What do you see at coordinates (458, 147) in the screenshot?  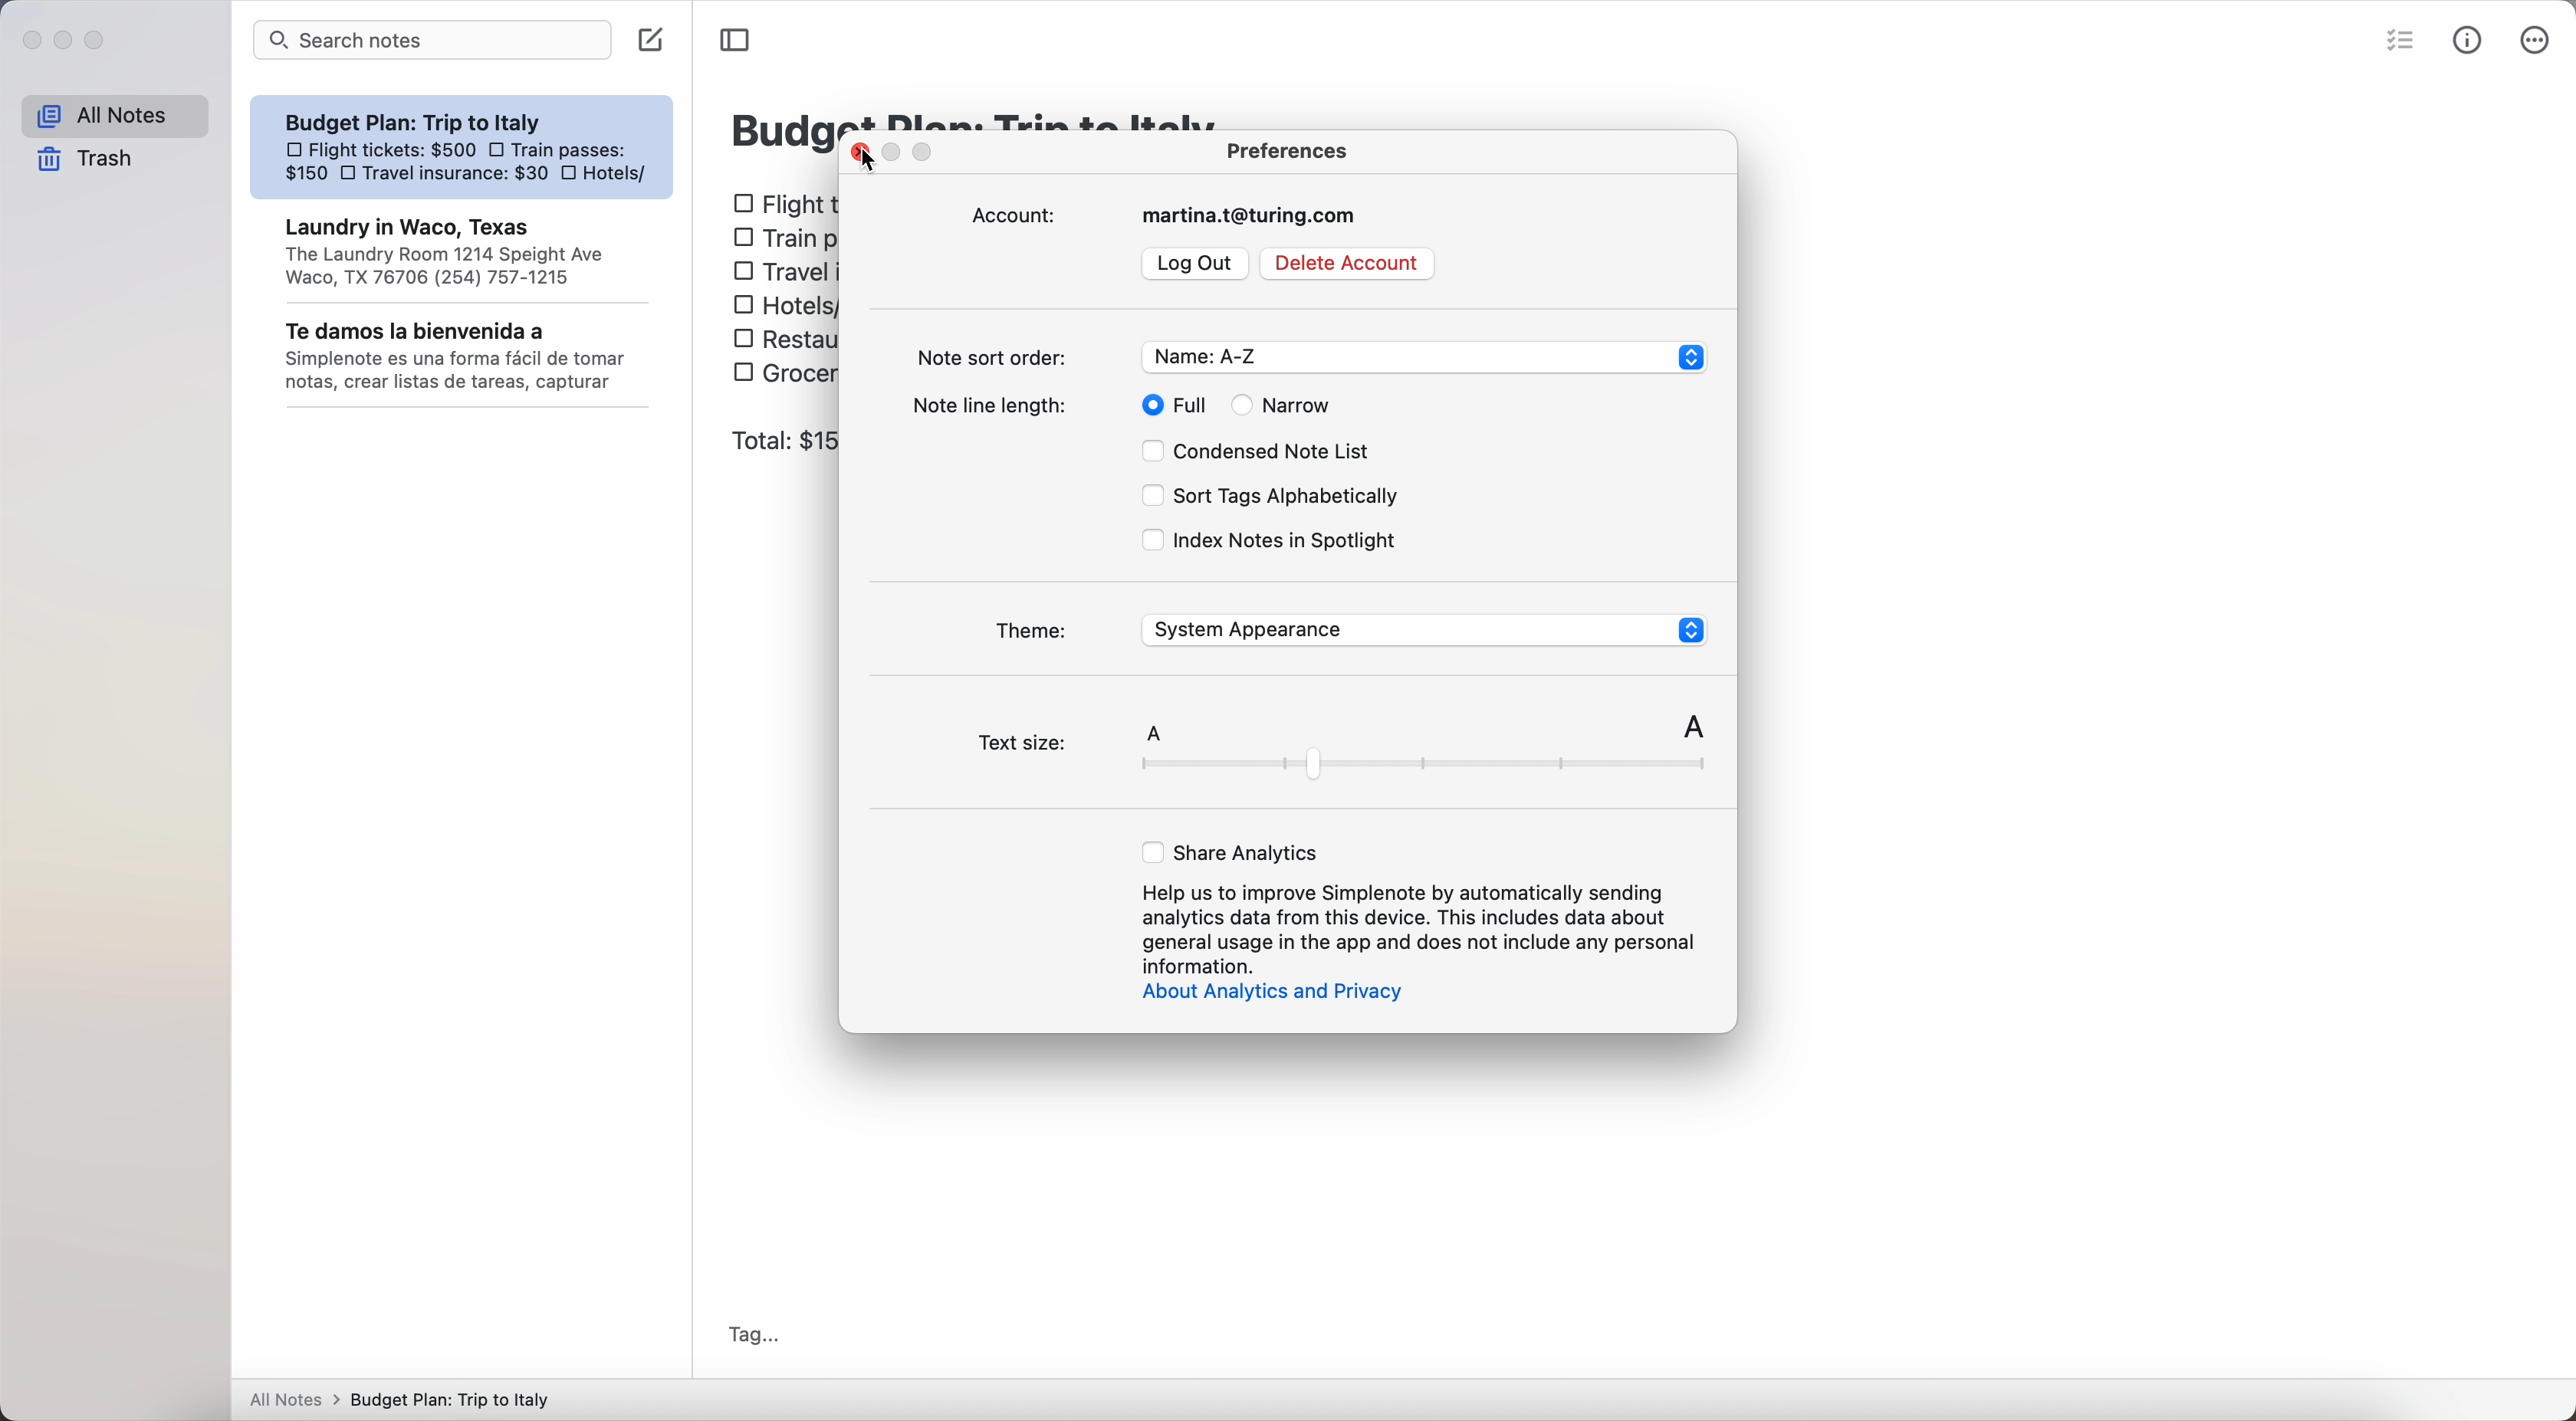 I see `Laundry in Waco, Texas note` at bounding box center [458, 147].